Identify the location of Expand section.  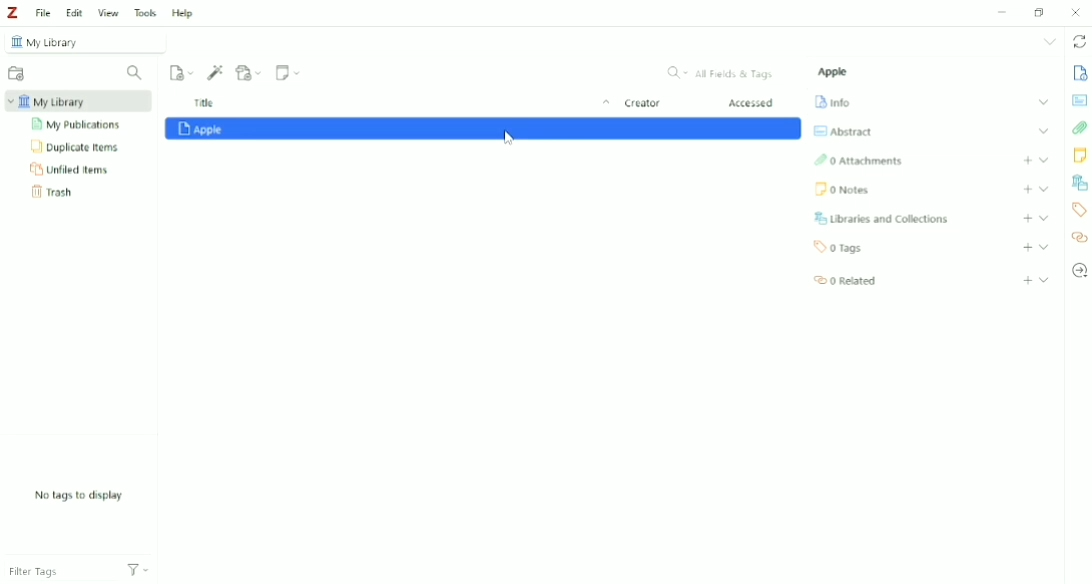
(1044, 279).